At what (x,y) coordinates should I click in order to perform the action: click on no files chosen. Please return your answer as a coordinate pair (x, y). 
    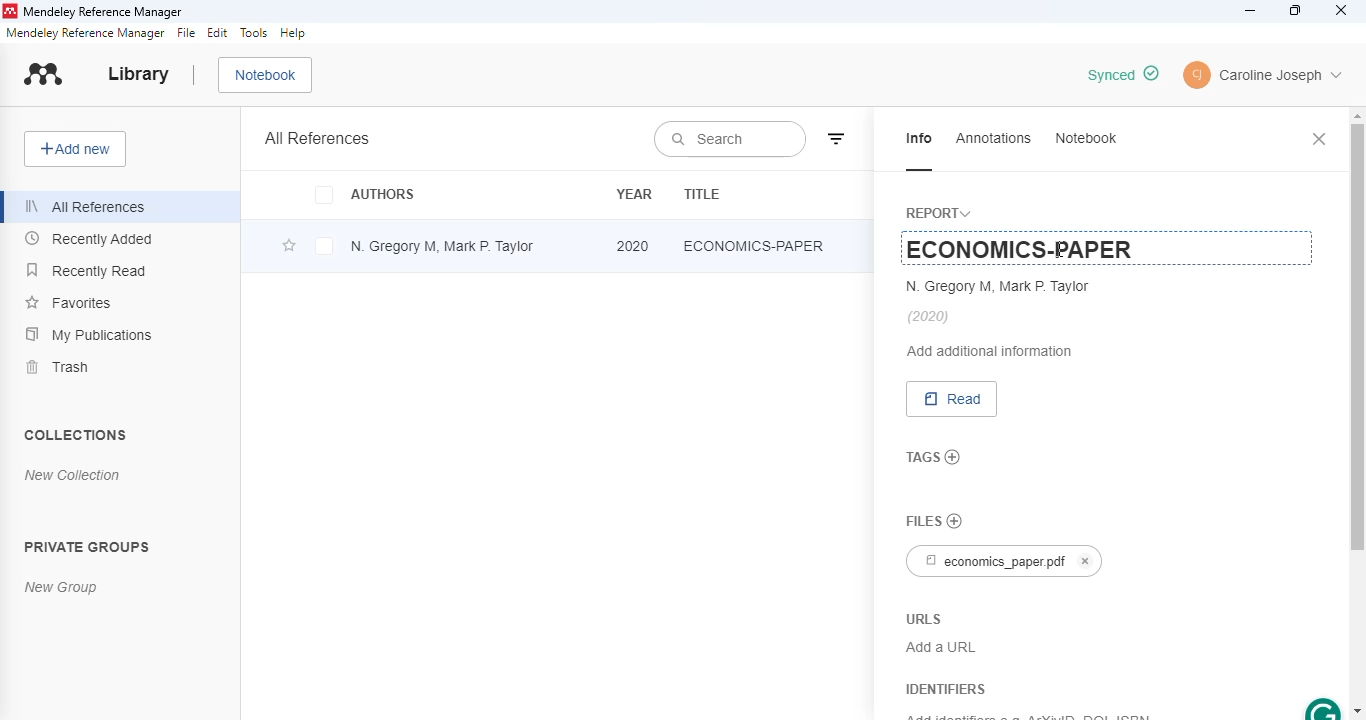
    Looking at the image, I should click on (955, 521).